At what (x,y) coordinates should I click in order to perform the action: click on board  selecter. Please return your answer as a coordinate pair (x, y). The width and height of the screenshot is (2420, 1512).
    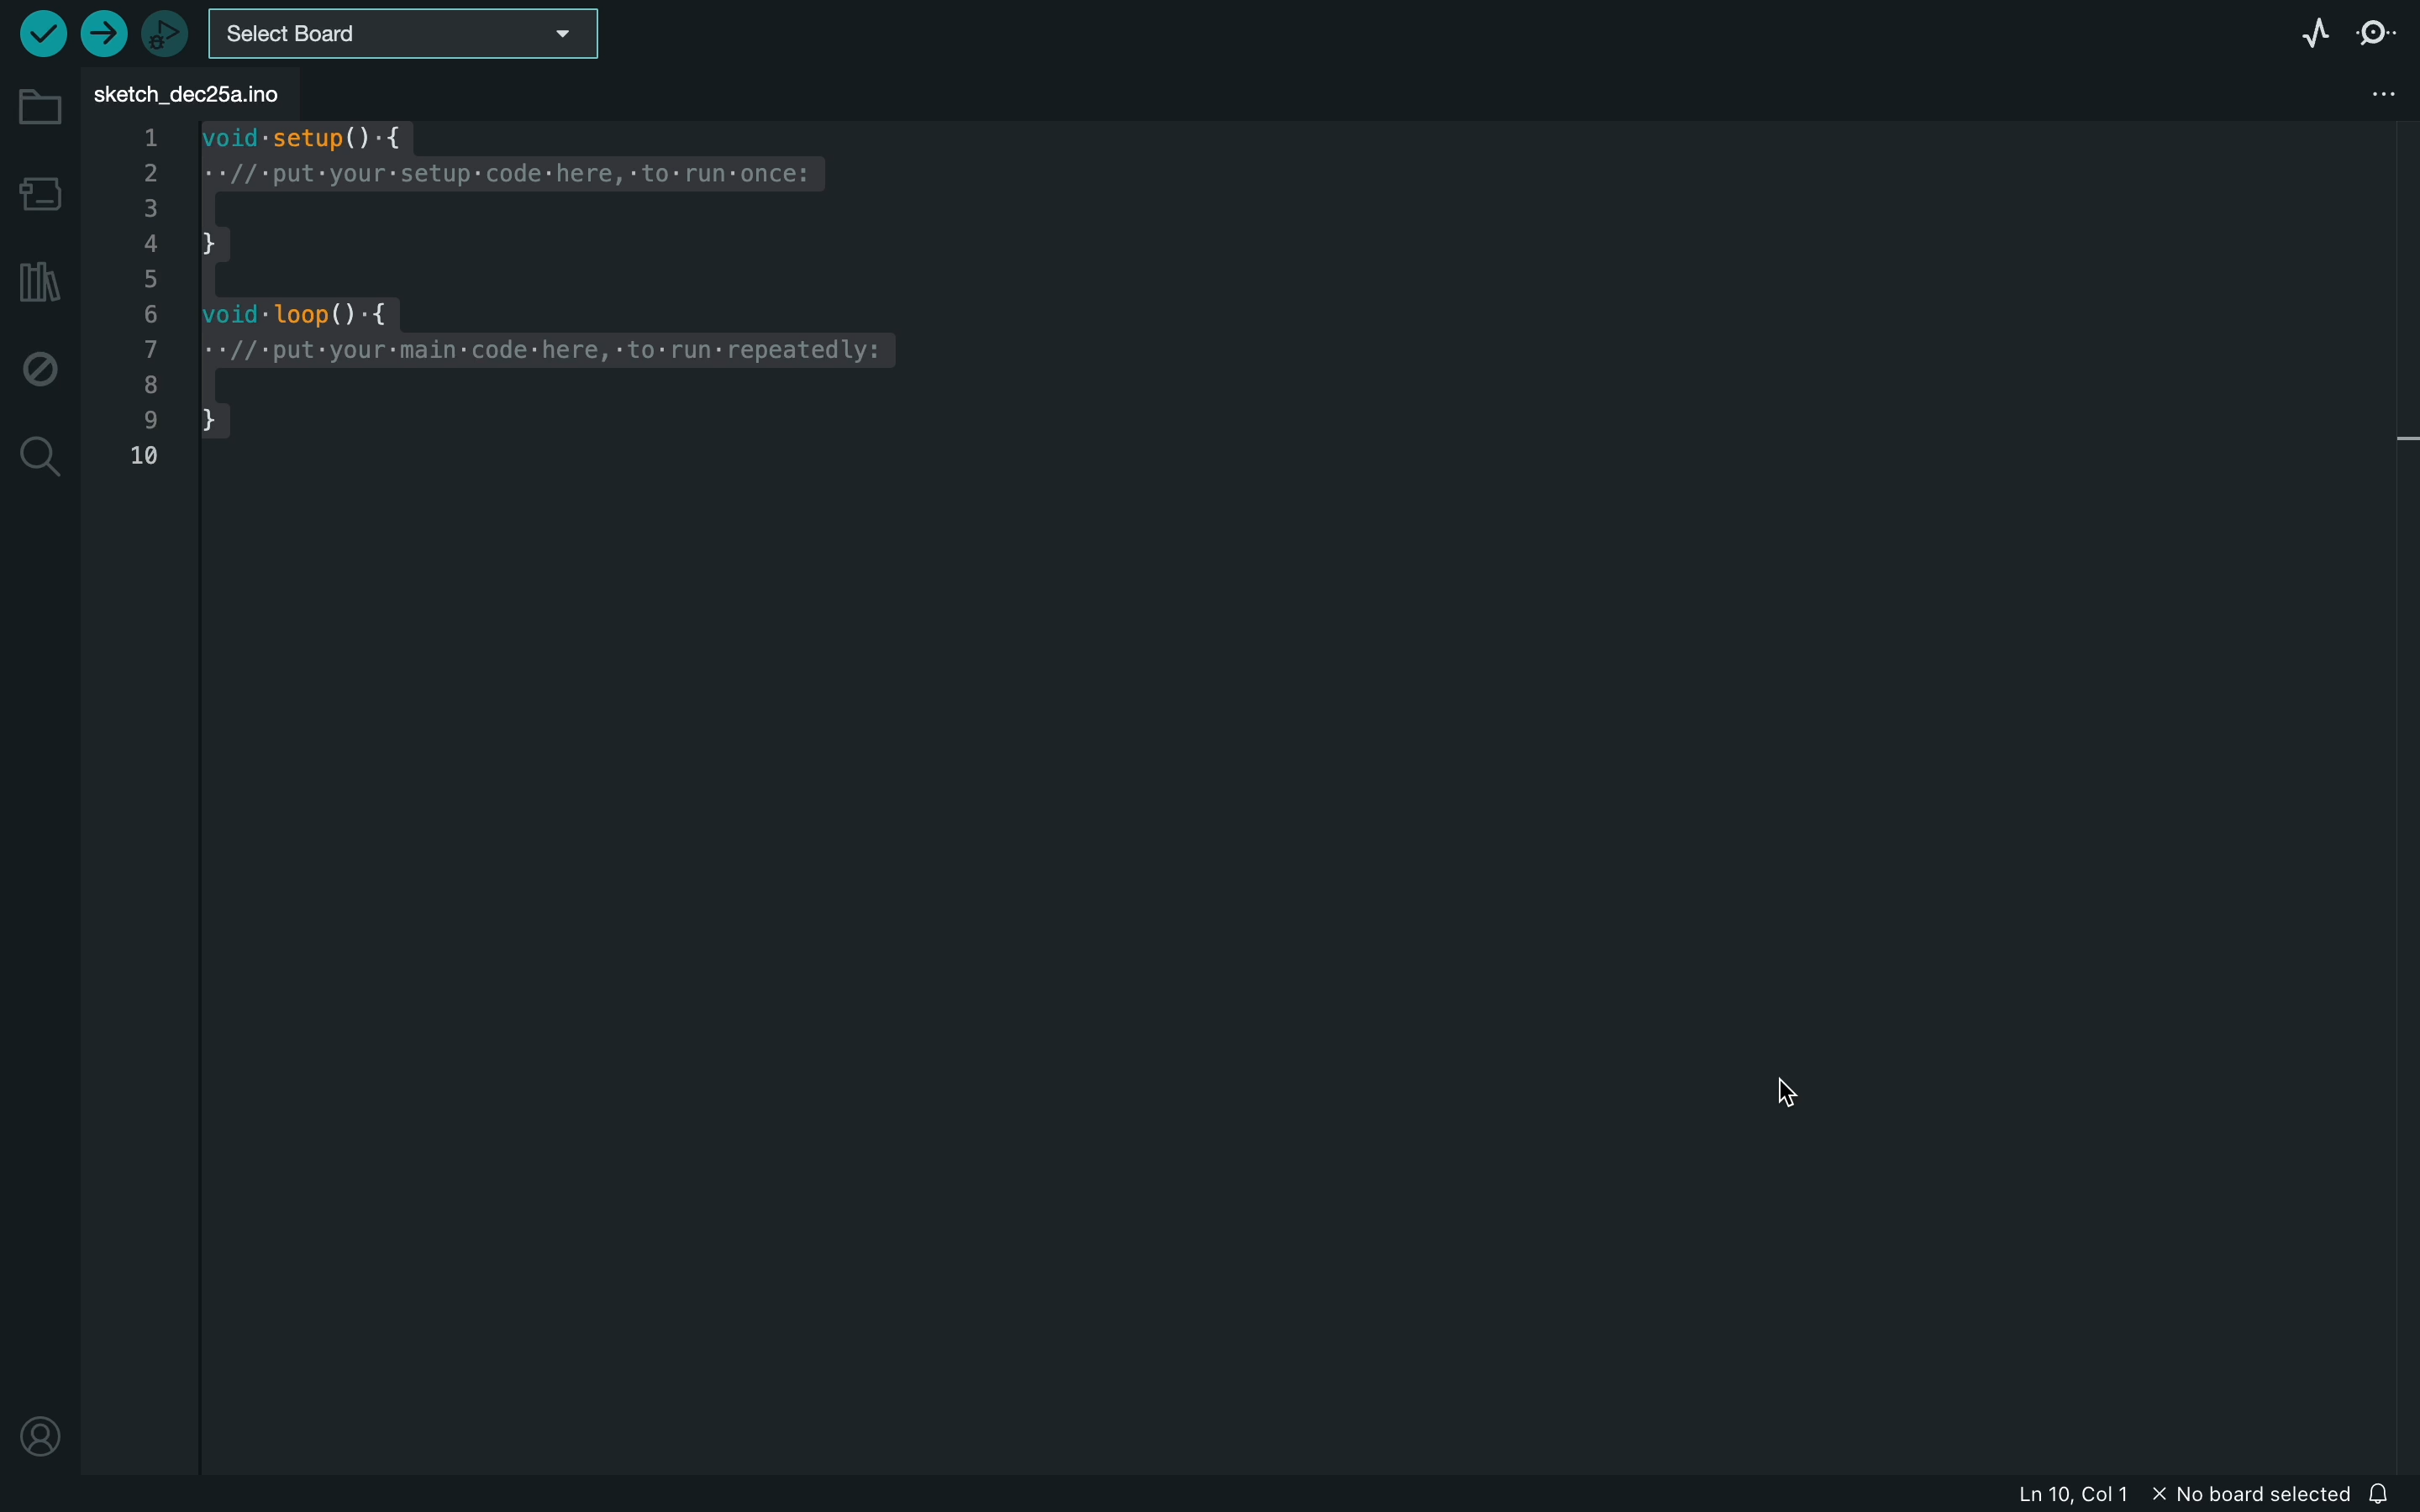
    Looking at the image, I should click on (423, 31).